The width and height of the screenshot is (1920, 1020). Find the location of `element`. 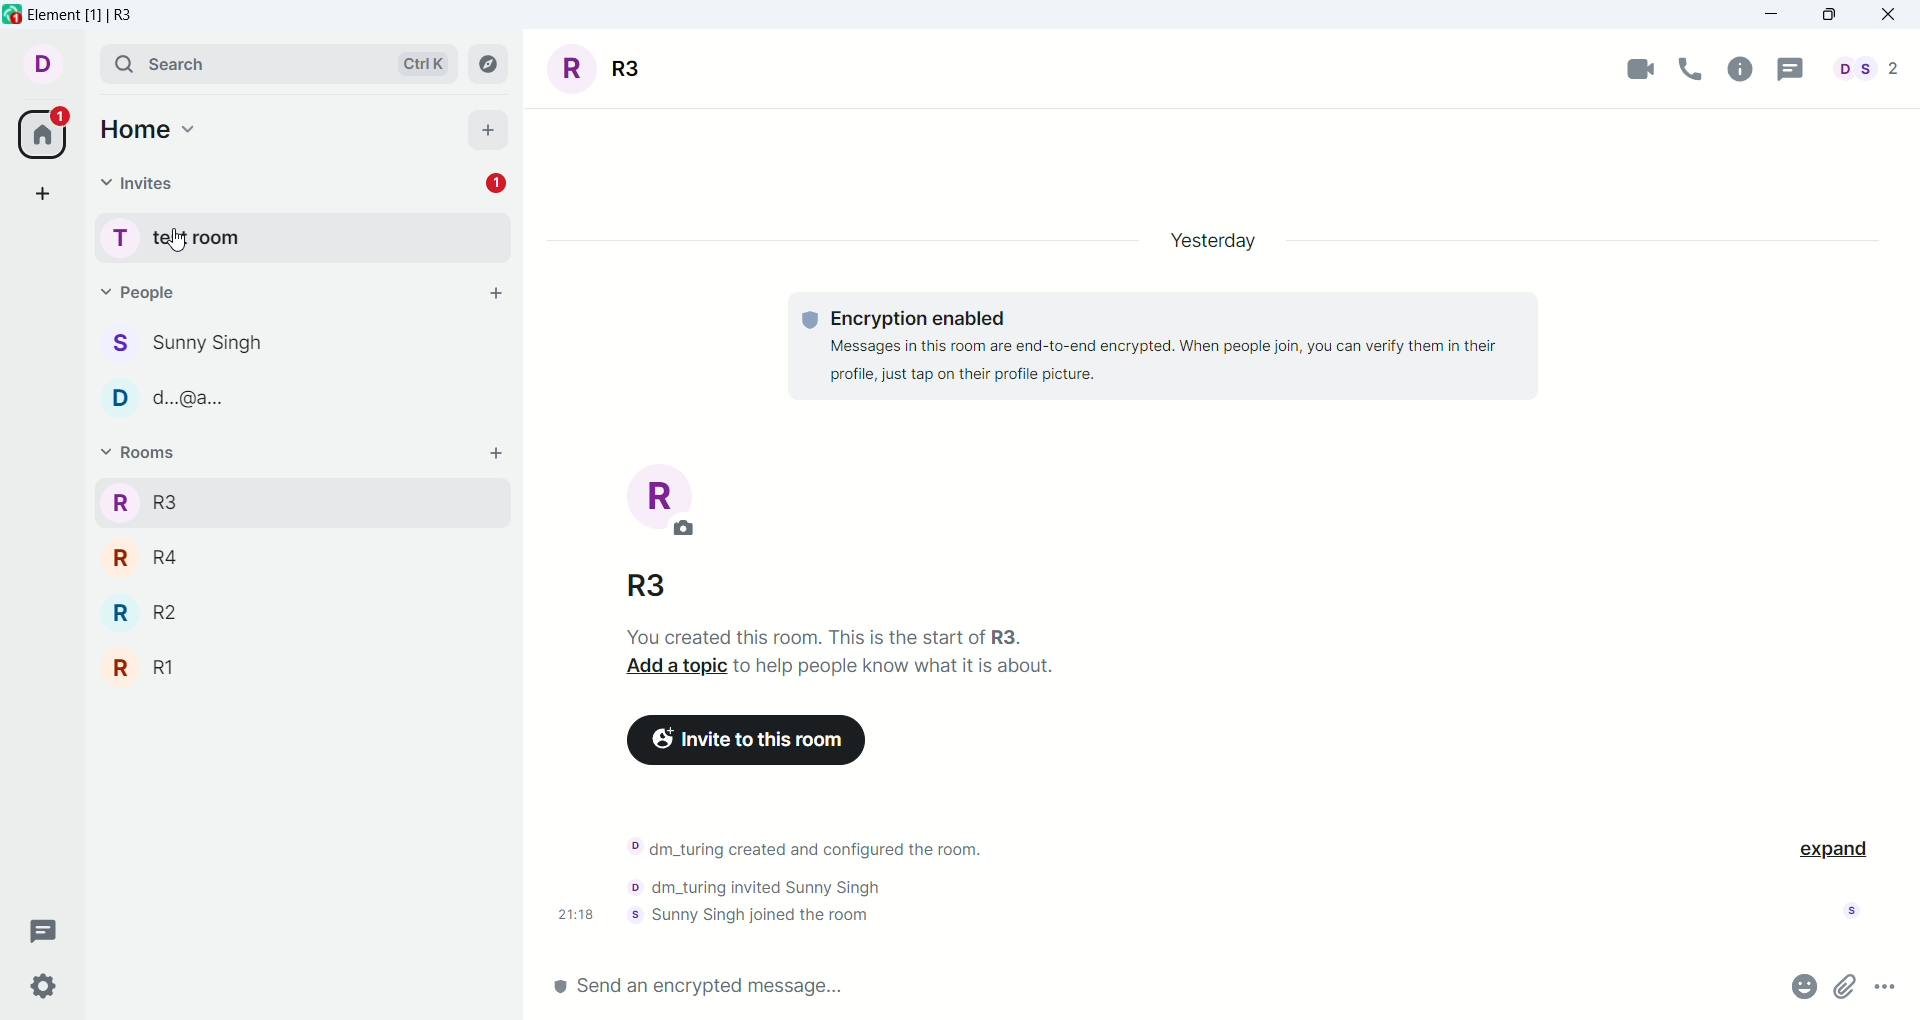

element is located at coordinates (83, 15).